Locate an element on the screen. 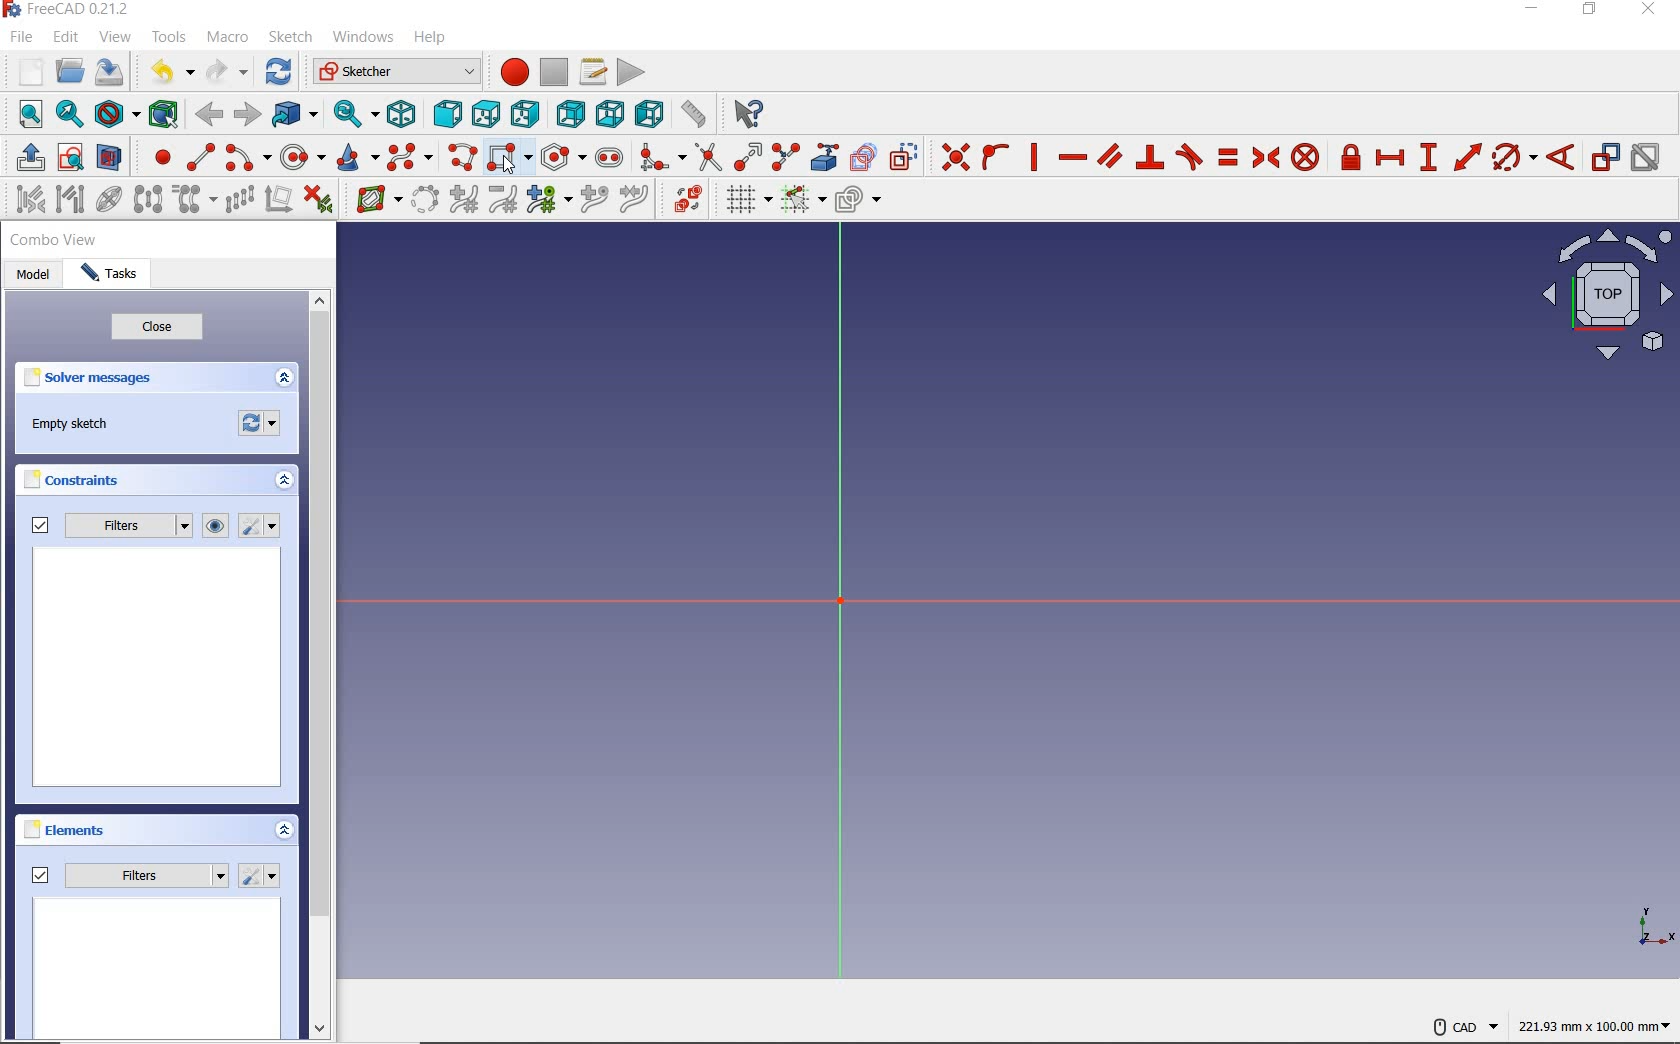 The height and width of the screenshot is (1044, 1680). delete all constraints is located at coordinates (318, 201).